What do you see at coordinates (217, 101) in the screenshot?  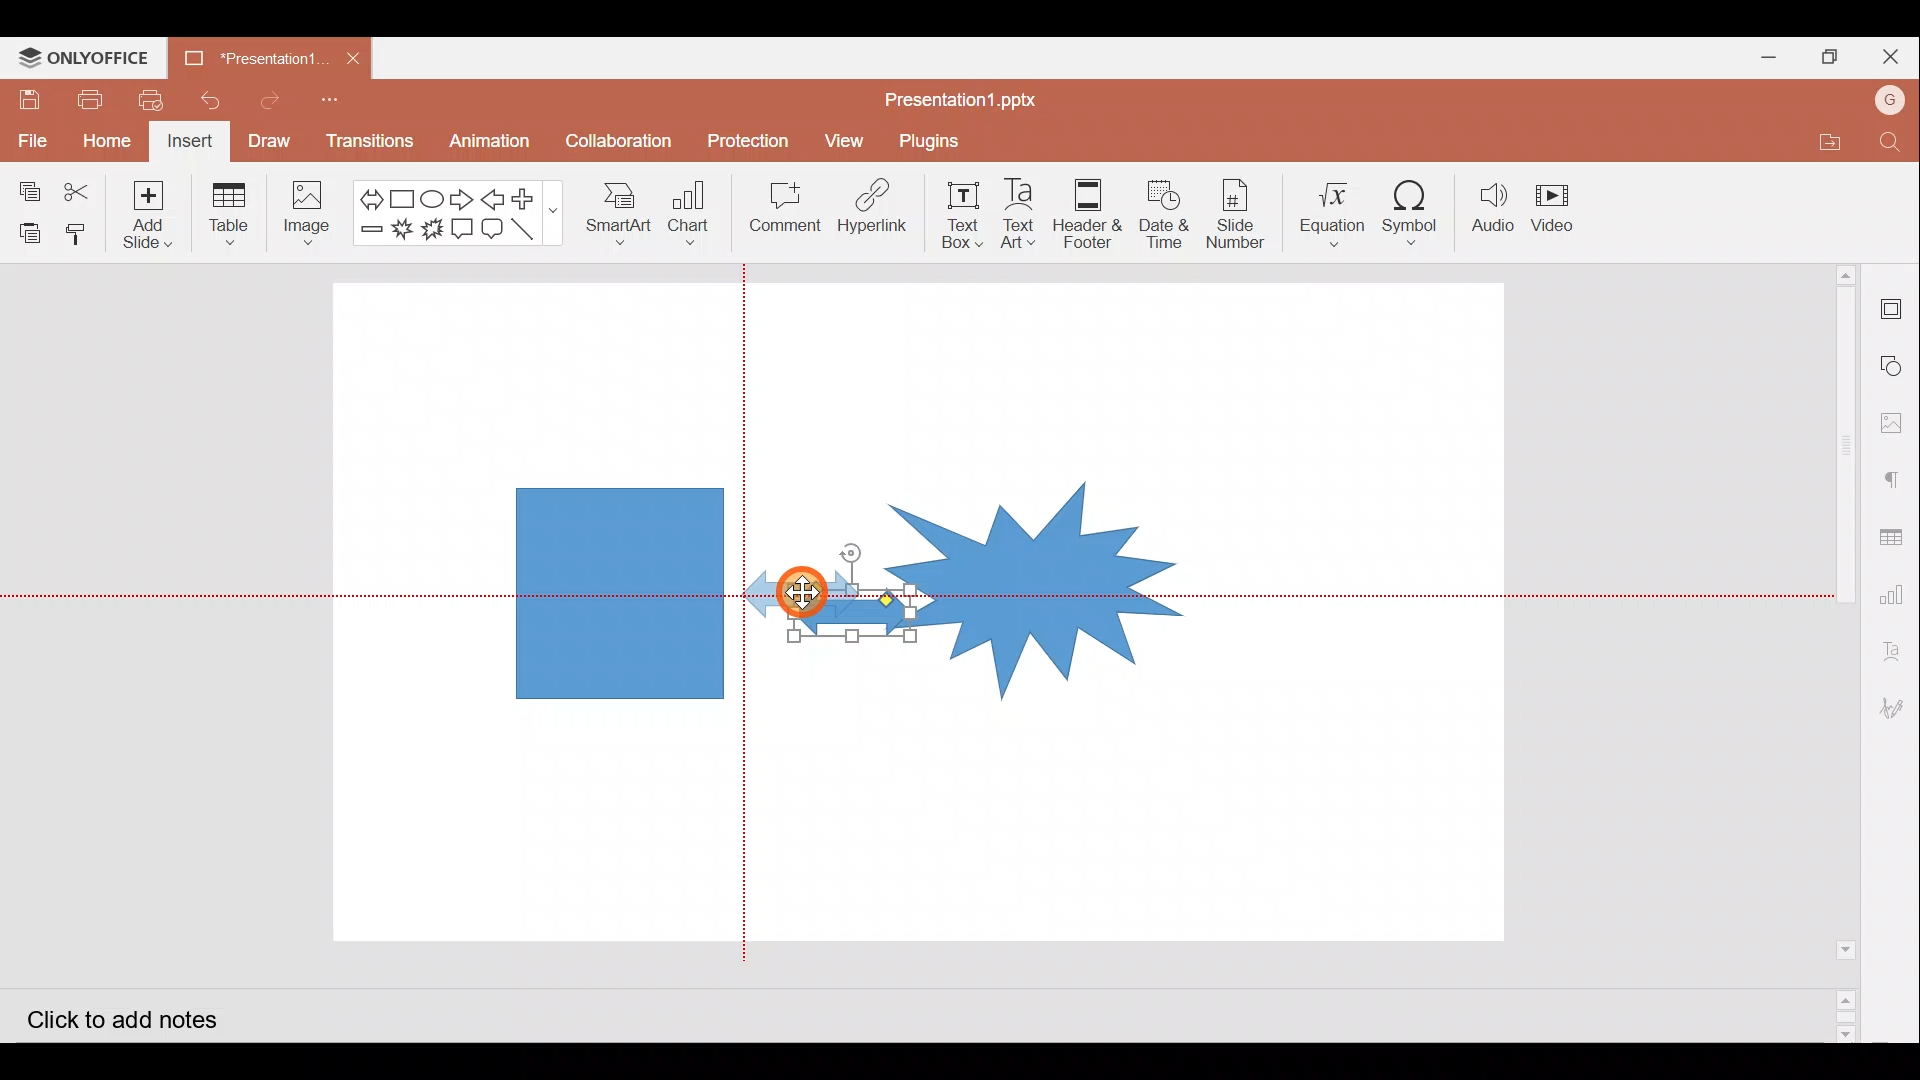 I see `Undo` at bounding box center [217, 101].